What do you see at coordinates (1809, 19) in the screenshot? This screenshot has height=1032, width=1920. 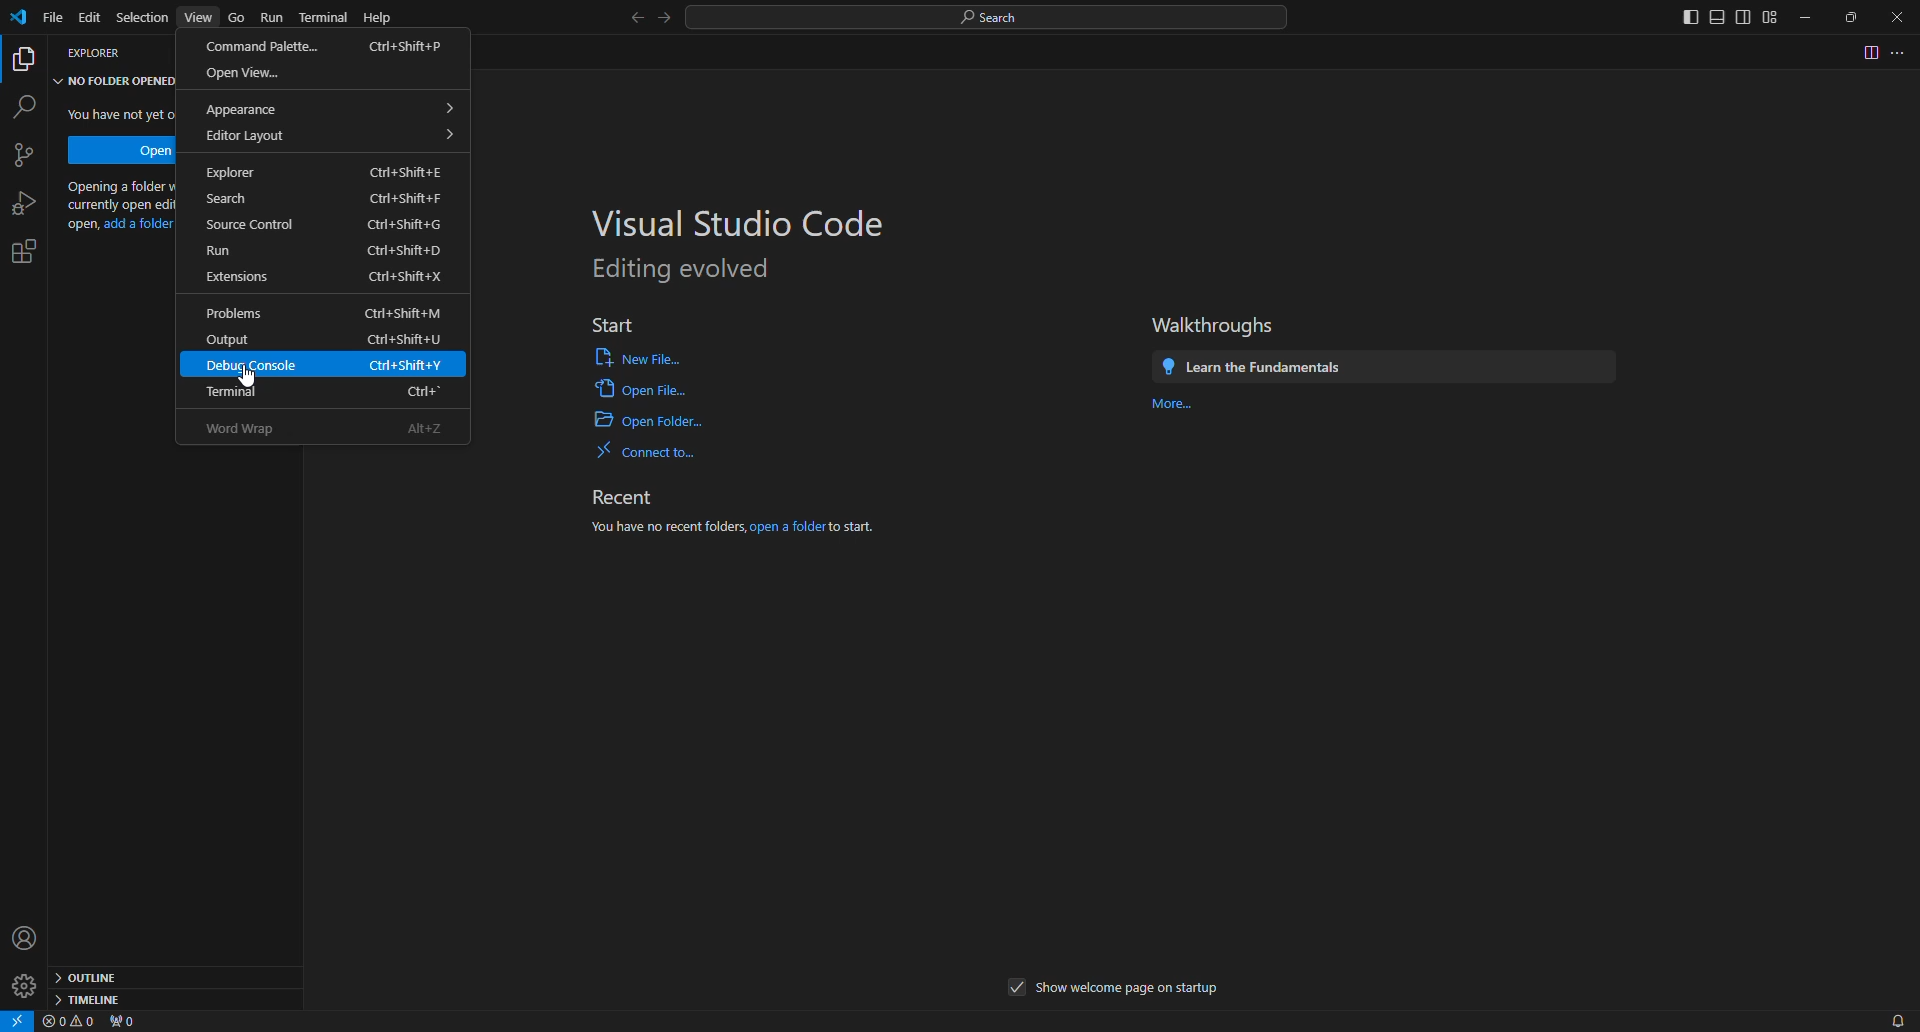 I see `minimize` at bounding box center [1809, 19].